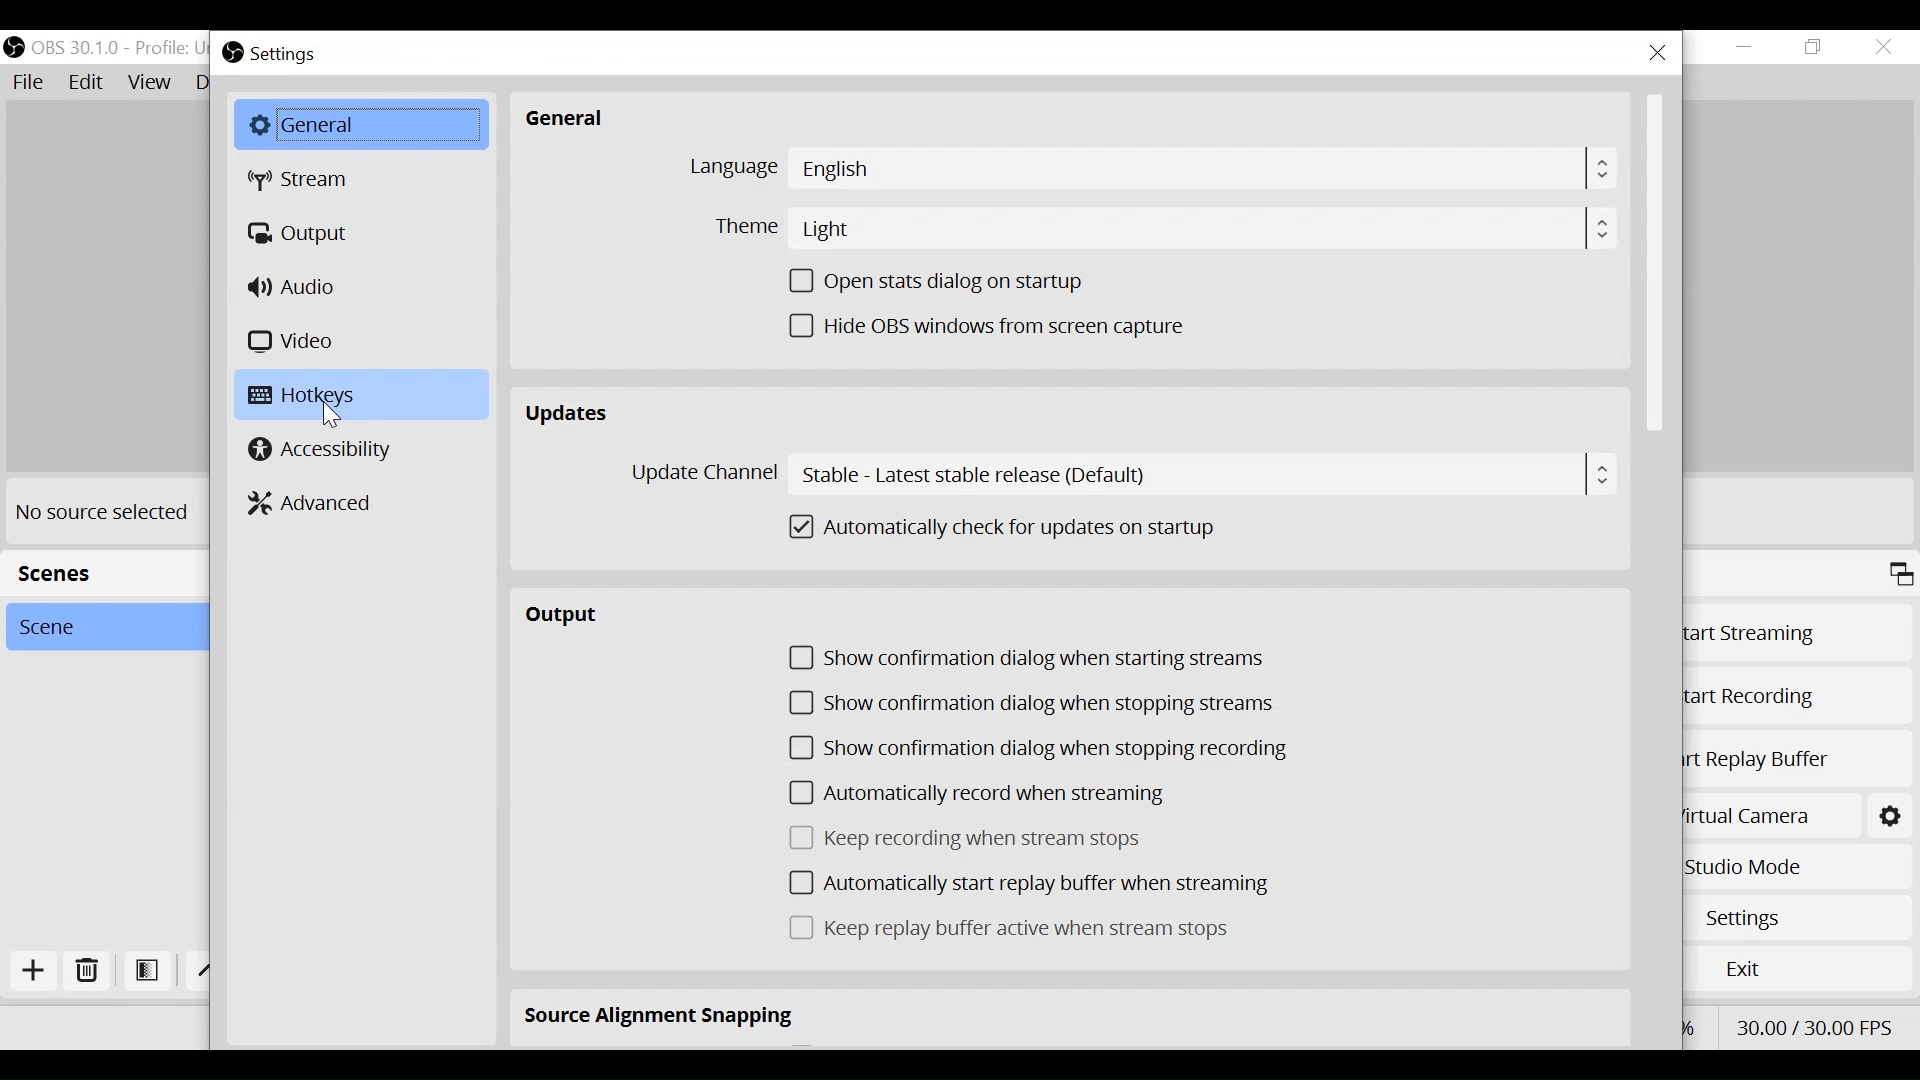  Describe the element at coordinates (567, 119) in the screenshot. I see `General` at that location.